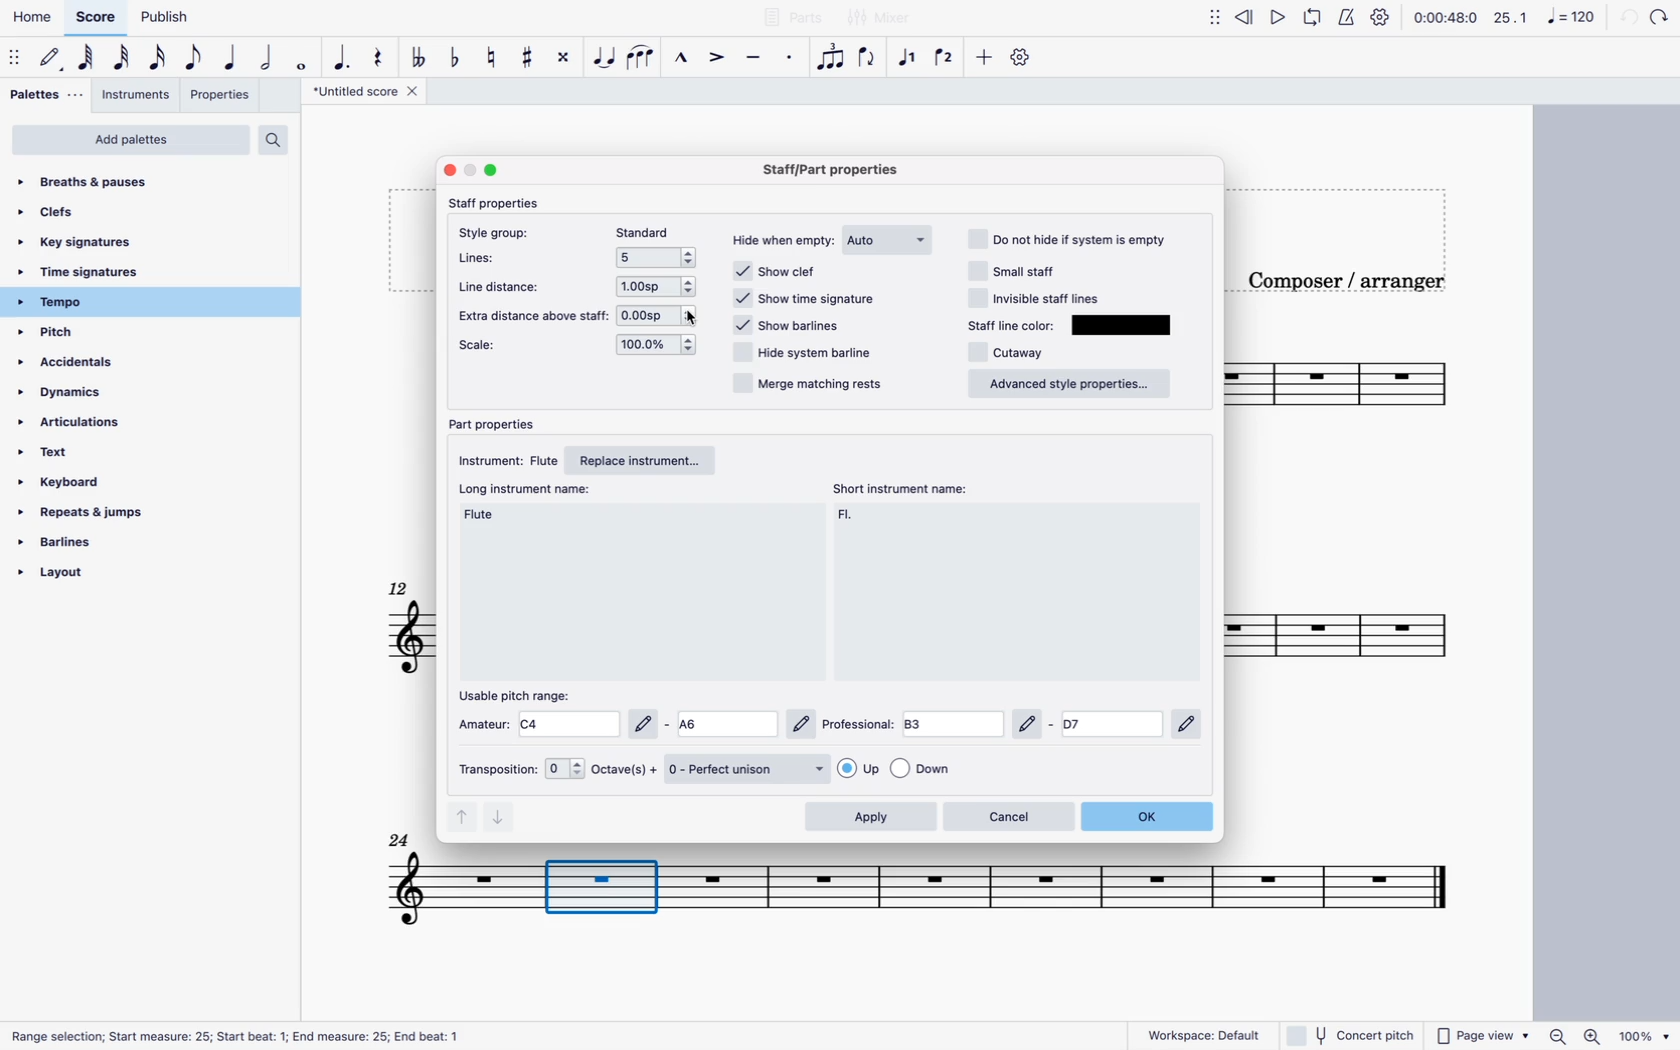 The width and height of the screenshot is (1680, 1050). What do you see at coordinates (810, 298) in the screenshot?
I see `show time signature` at bounding box center [810, 298].